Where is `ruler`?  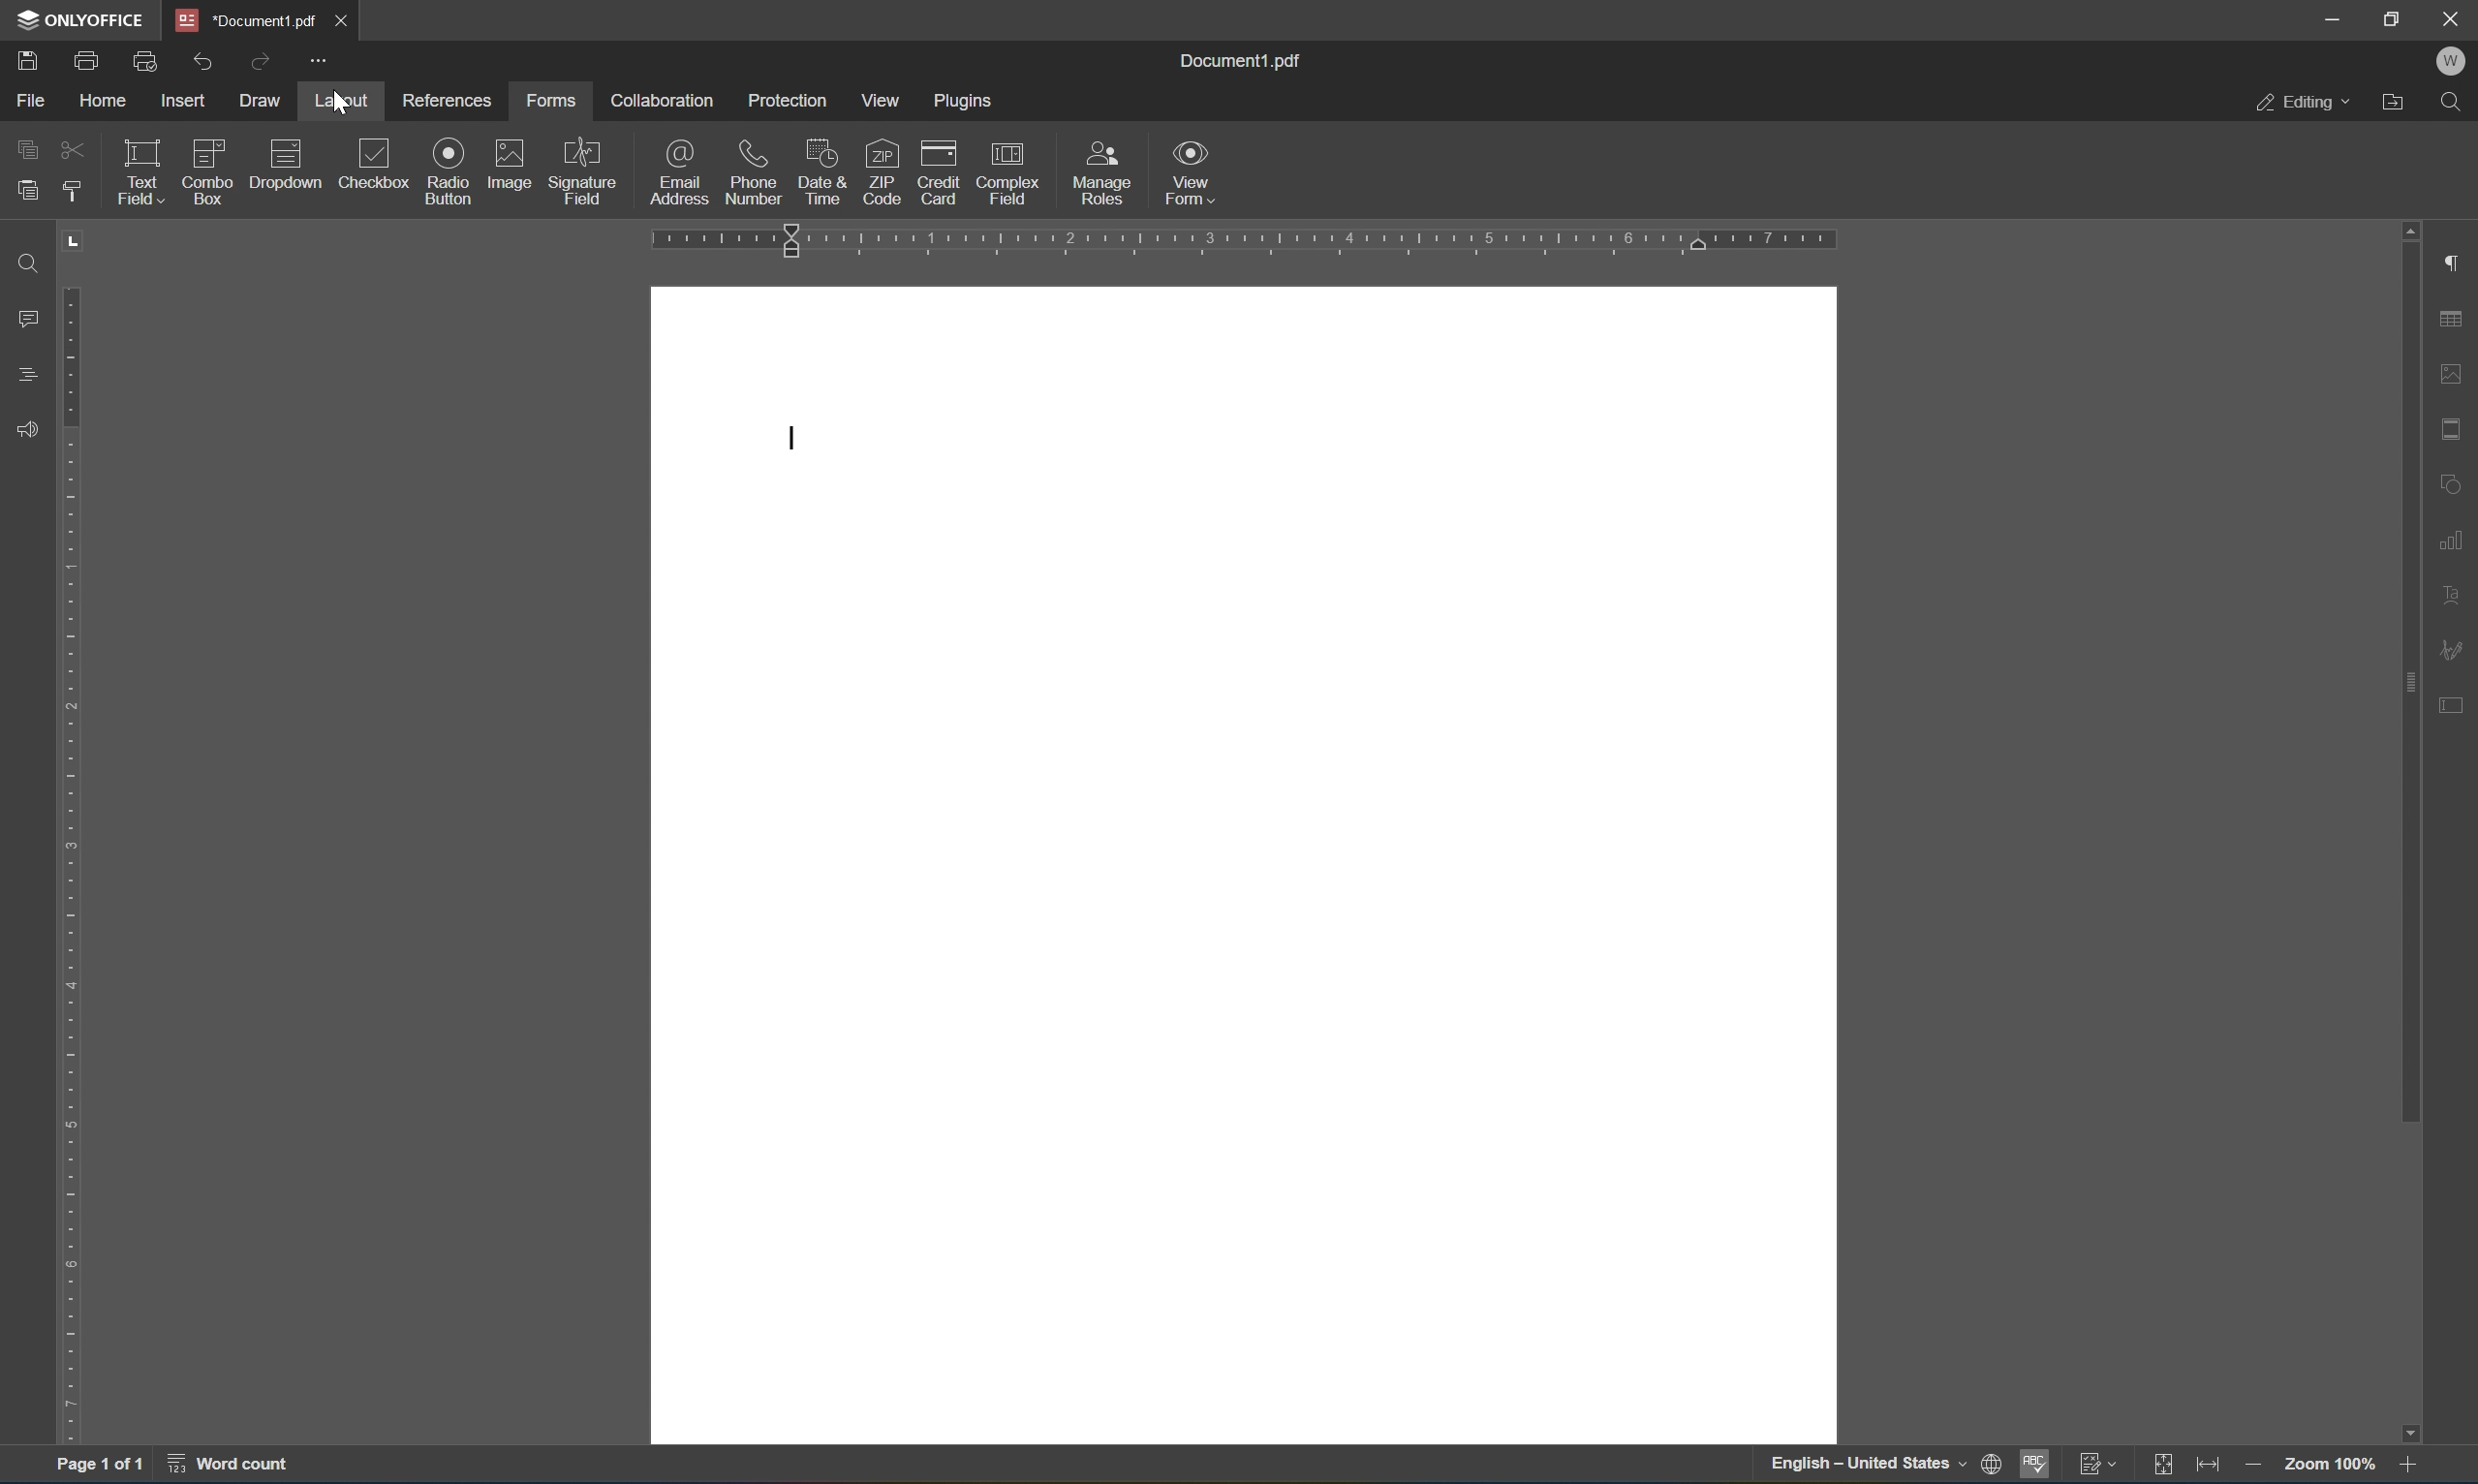
ruler is located at coordinates (1248, 241).